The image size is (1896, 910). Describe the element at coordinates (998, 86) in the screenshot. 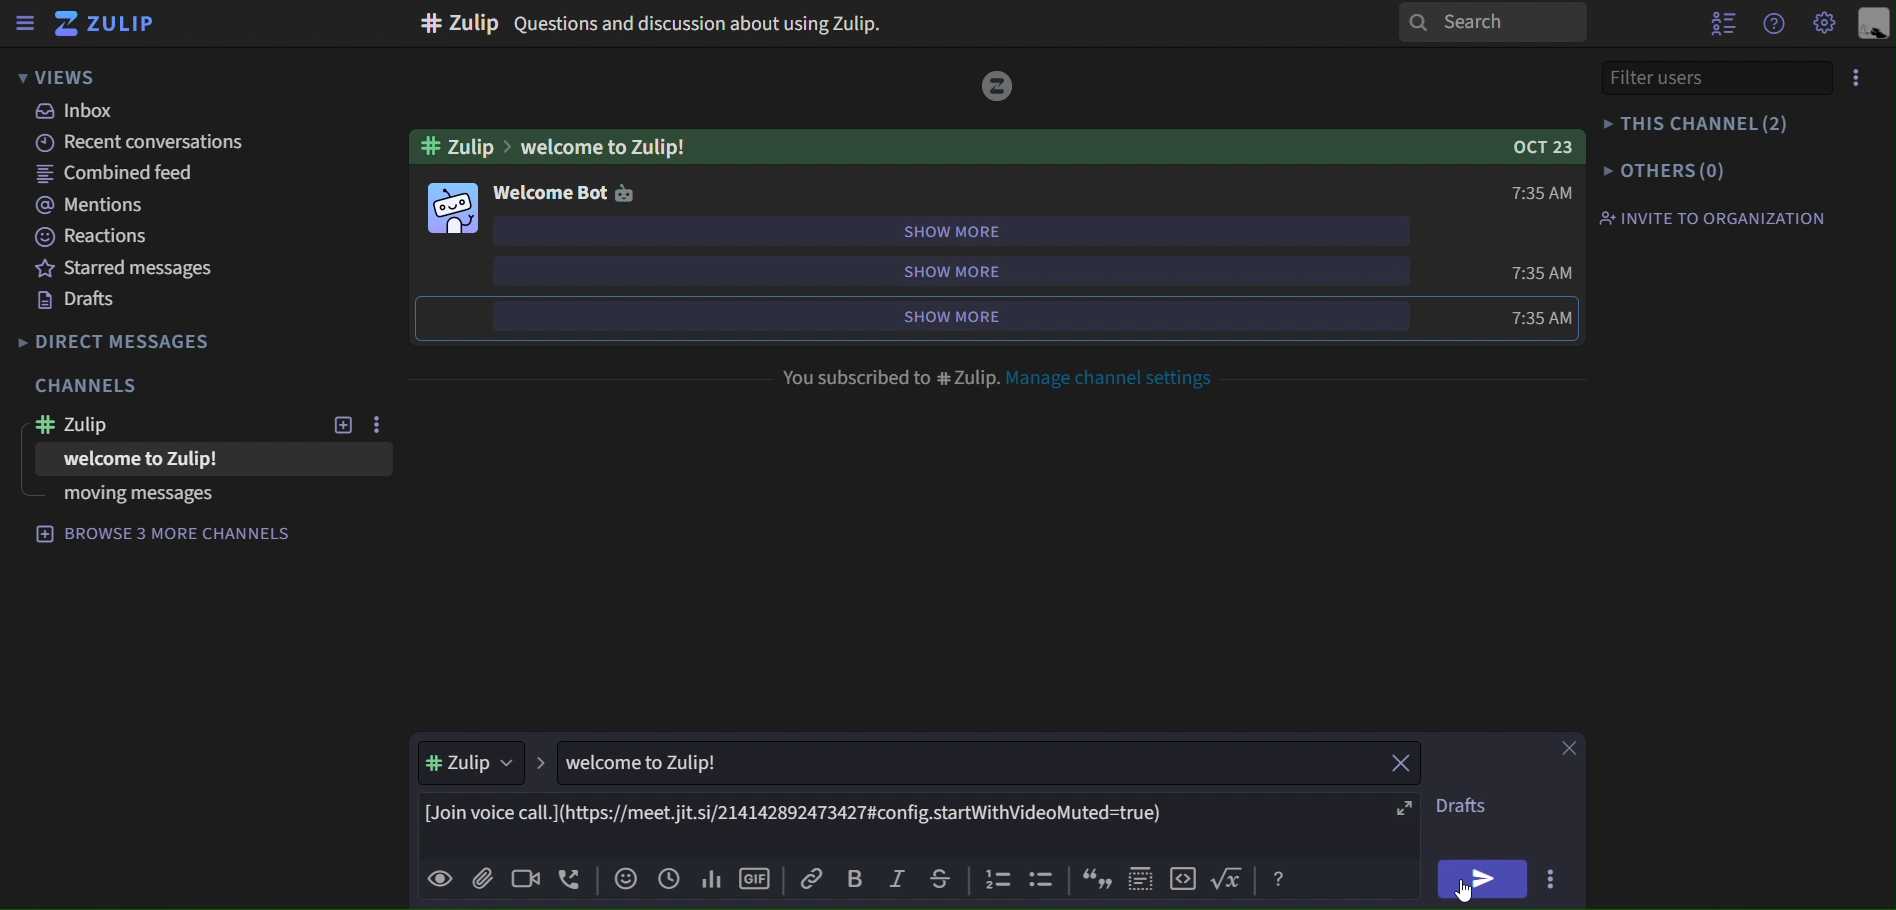

I see `logo` at that location.